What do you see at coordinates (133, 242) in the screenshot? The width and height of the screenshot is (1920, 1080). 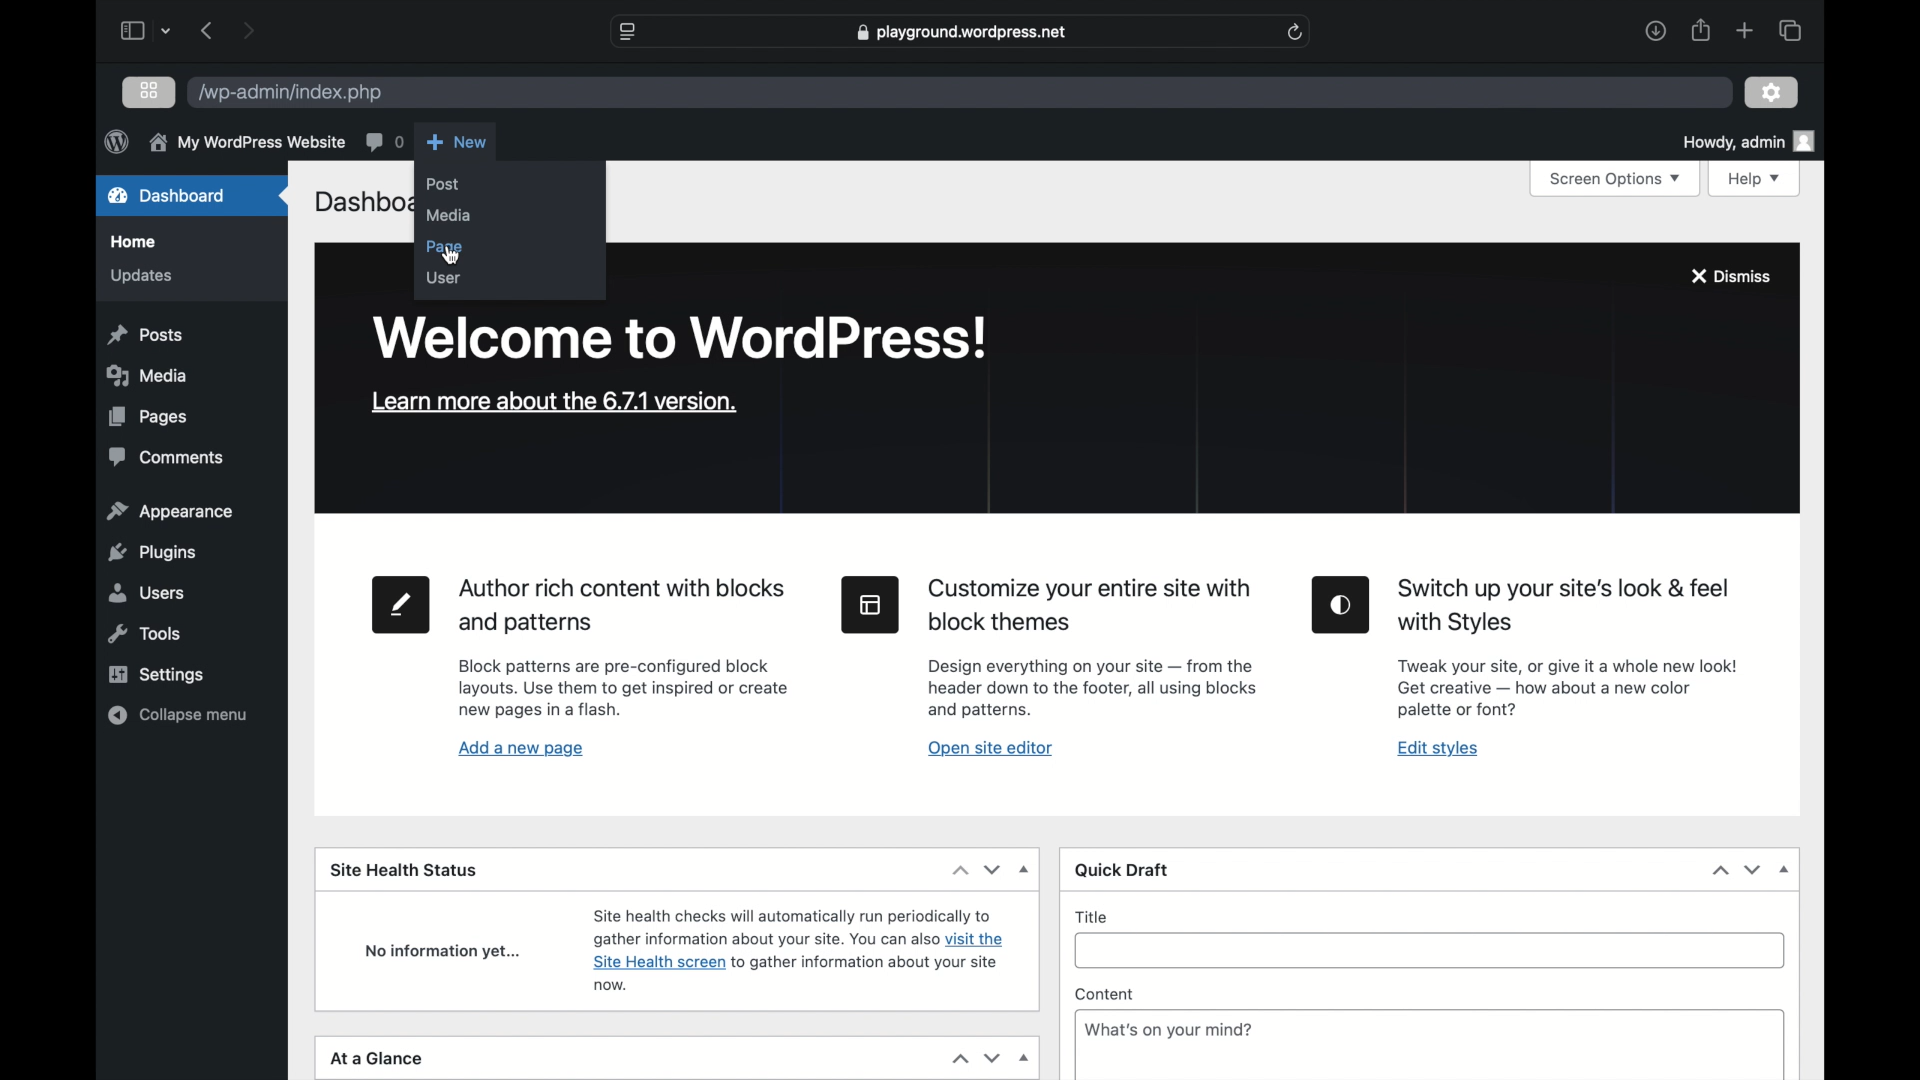 I see `home` at bounding box center [133, 242].